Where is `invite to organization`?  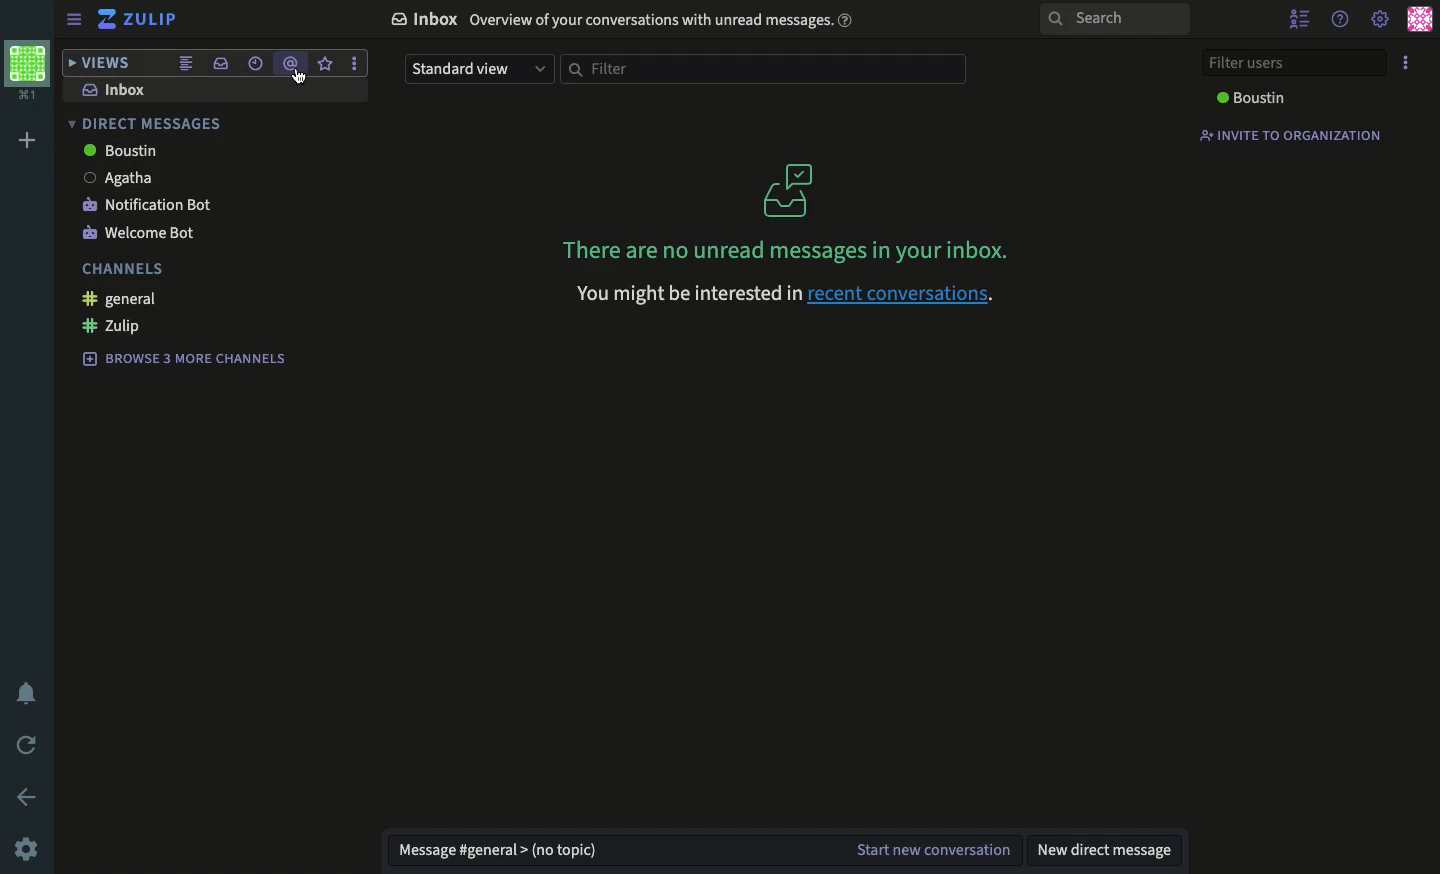 invite to organization is located at coordinates (1287, 137).